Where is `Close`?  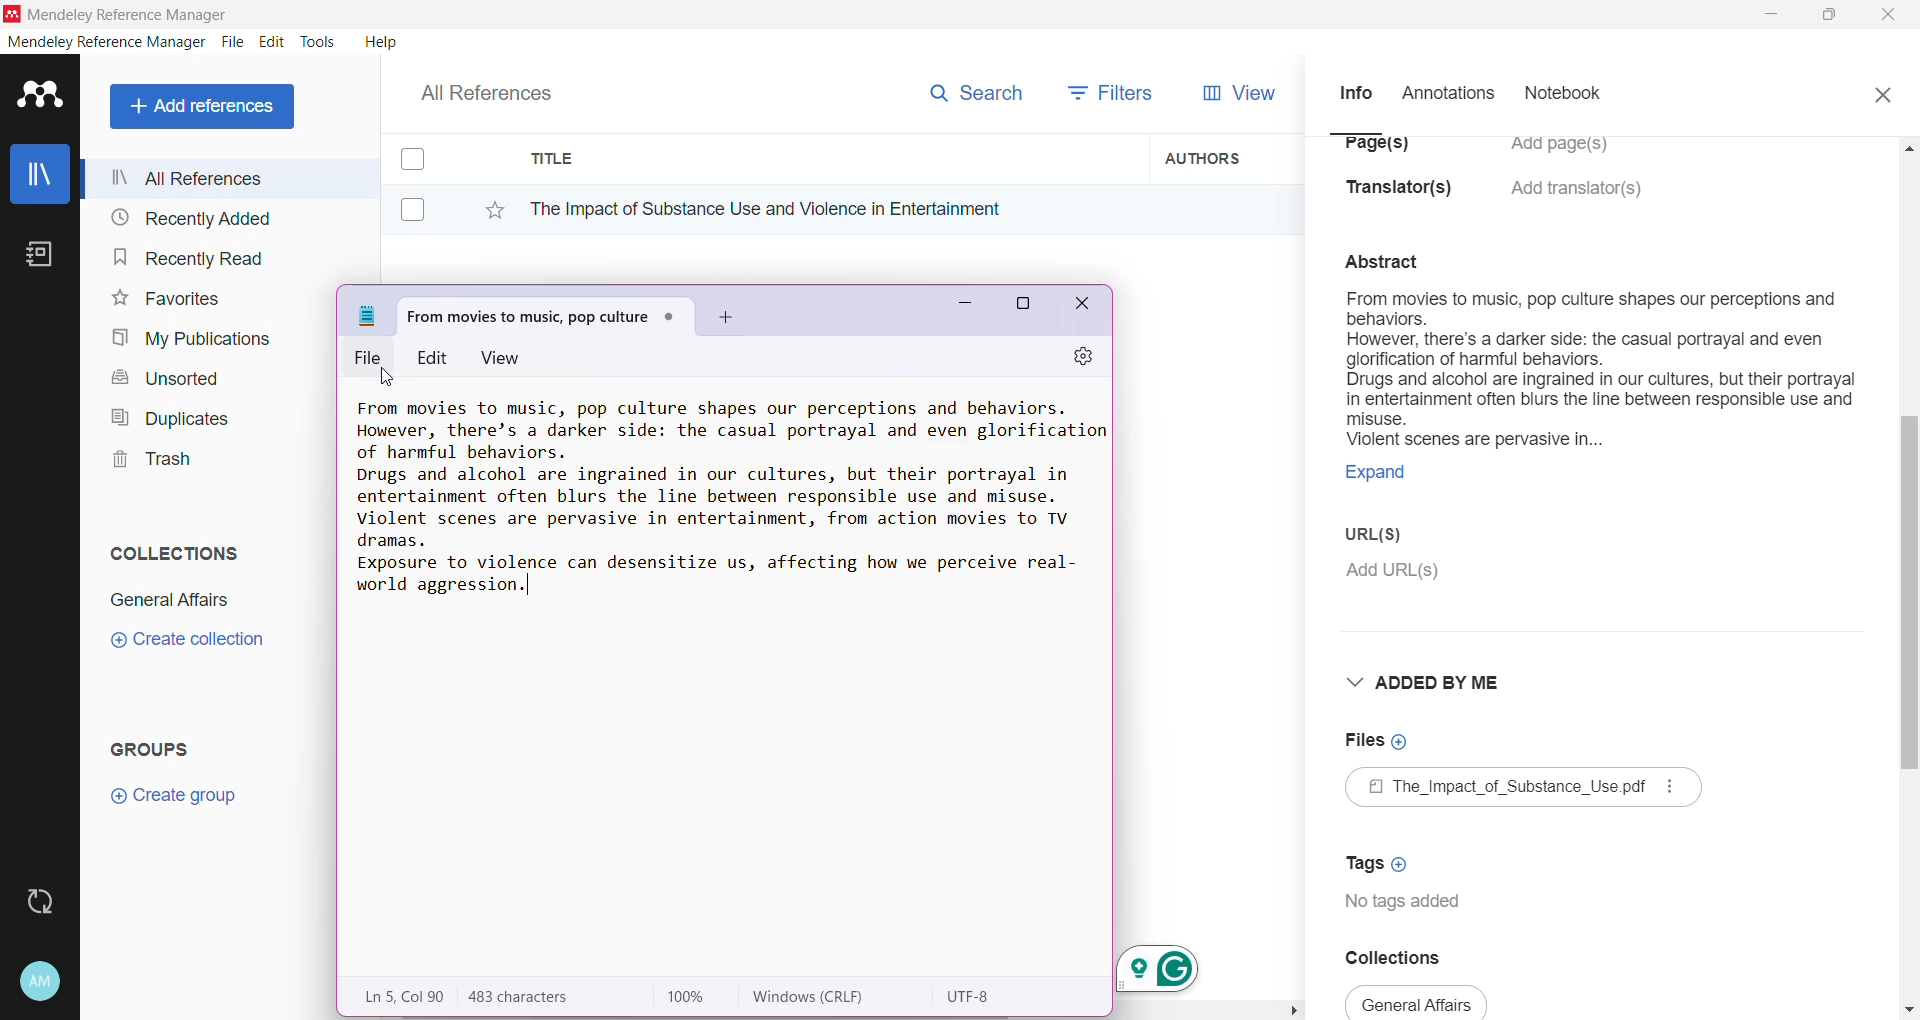 Close is located at coordinates (1890, 16).